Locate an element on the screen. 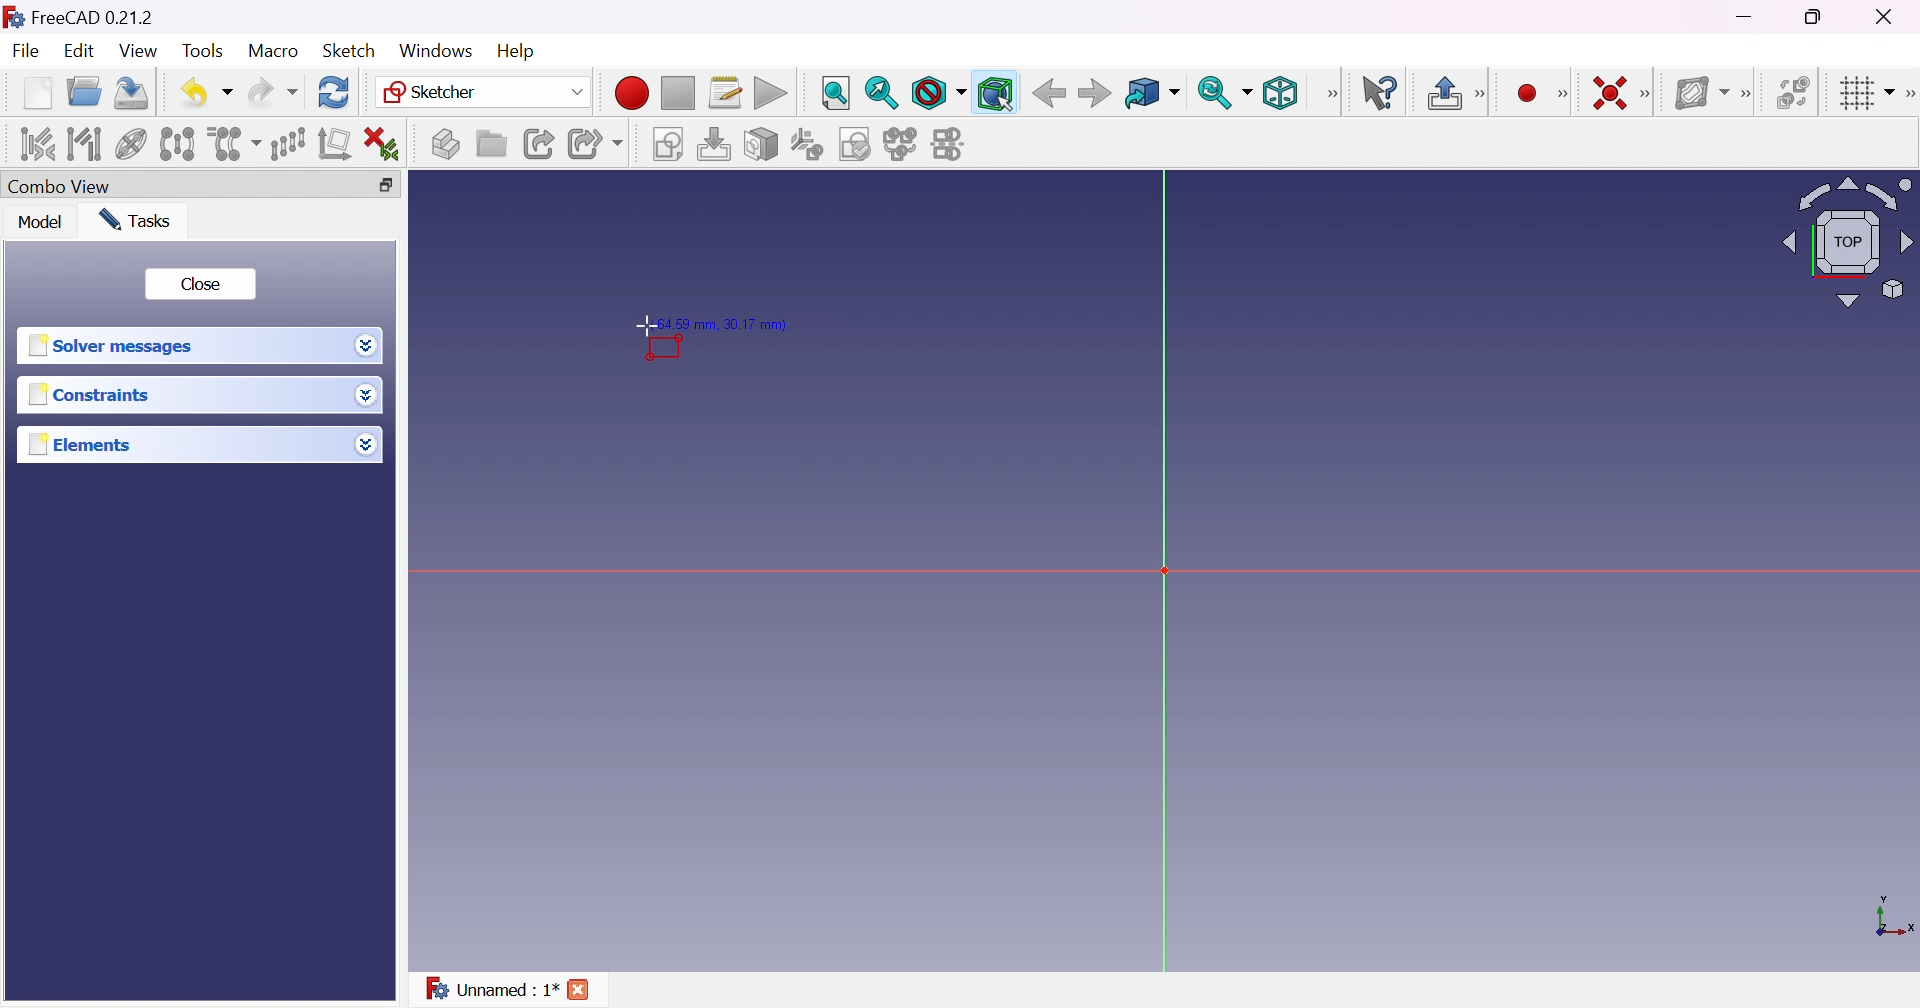 This screenshot has width=1920, height=1008. Go to linked object is located at coordinates (1153, 92).